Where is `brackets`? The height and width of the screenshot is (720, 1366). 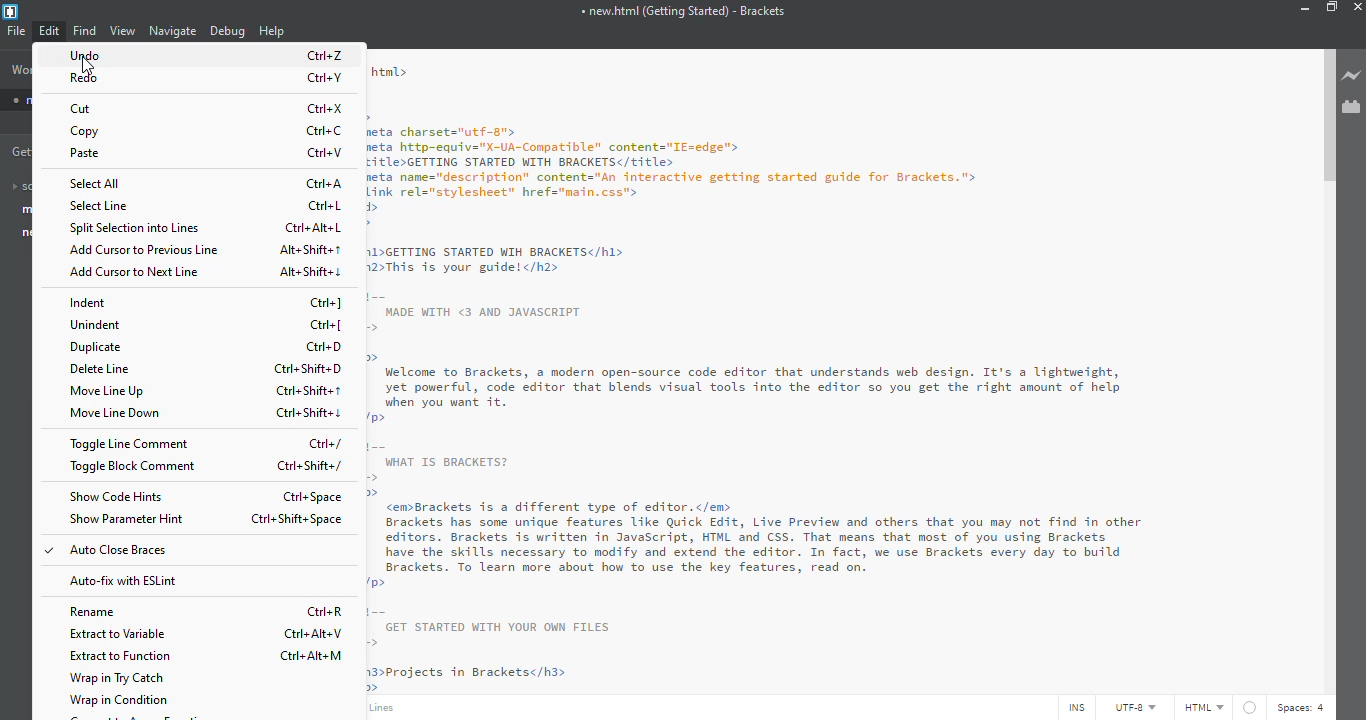
brackets is located at coordinates (11, 12).